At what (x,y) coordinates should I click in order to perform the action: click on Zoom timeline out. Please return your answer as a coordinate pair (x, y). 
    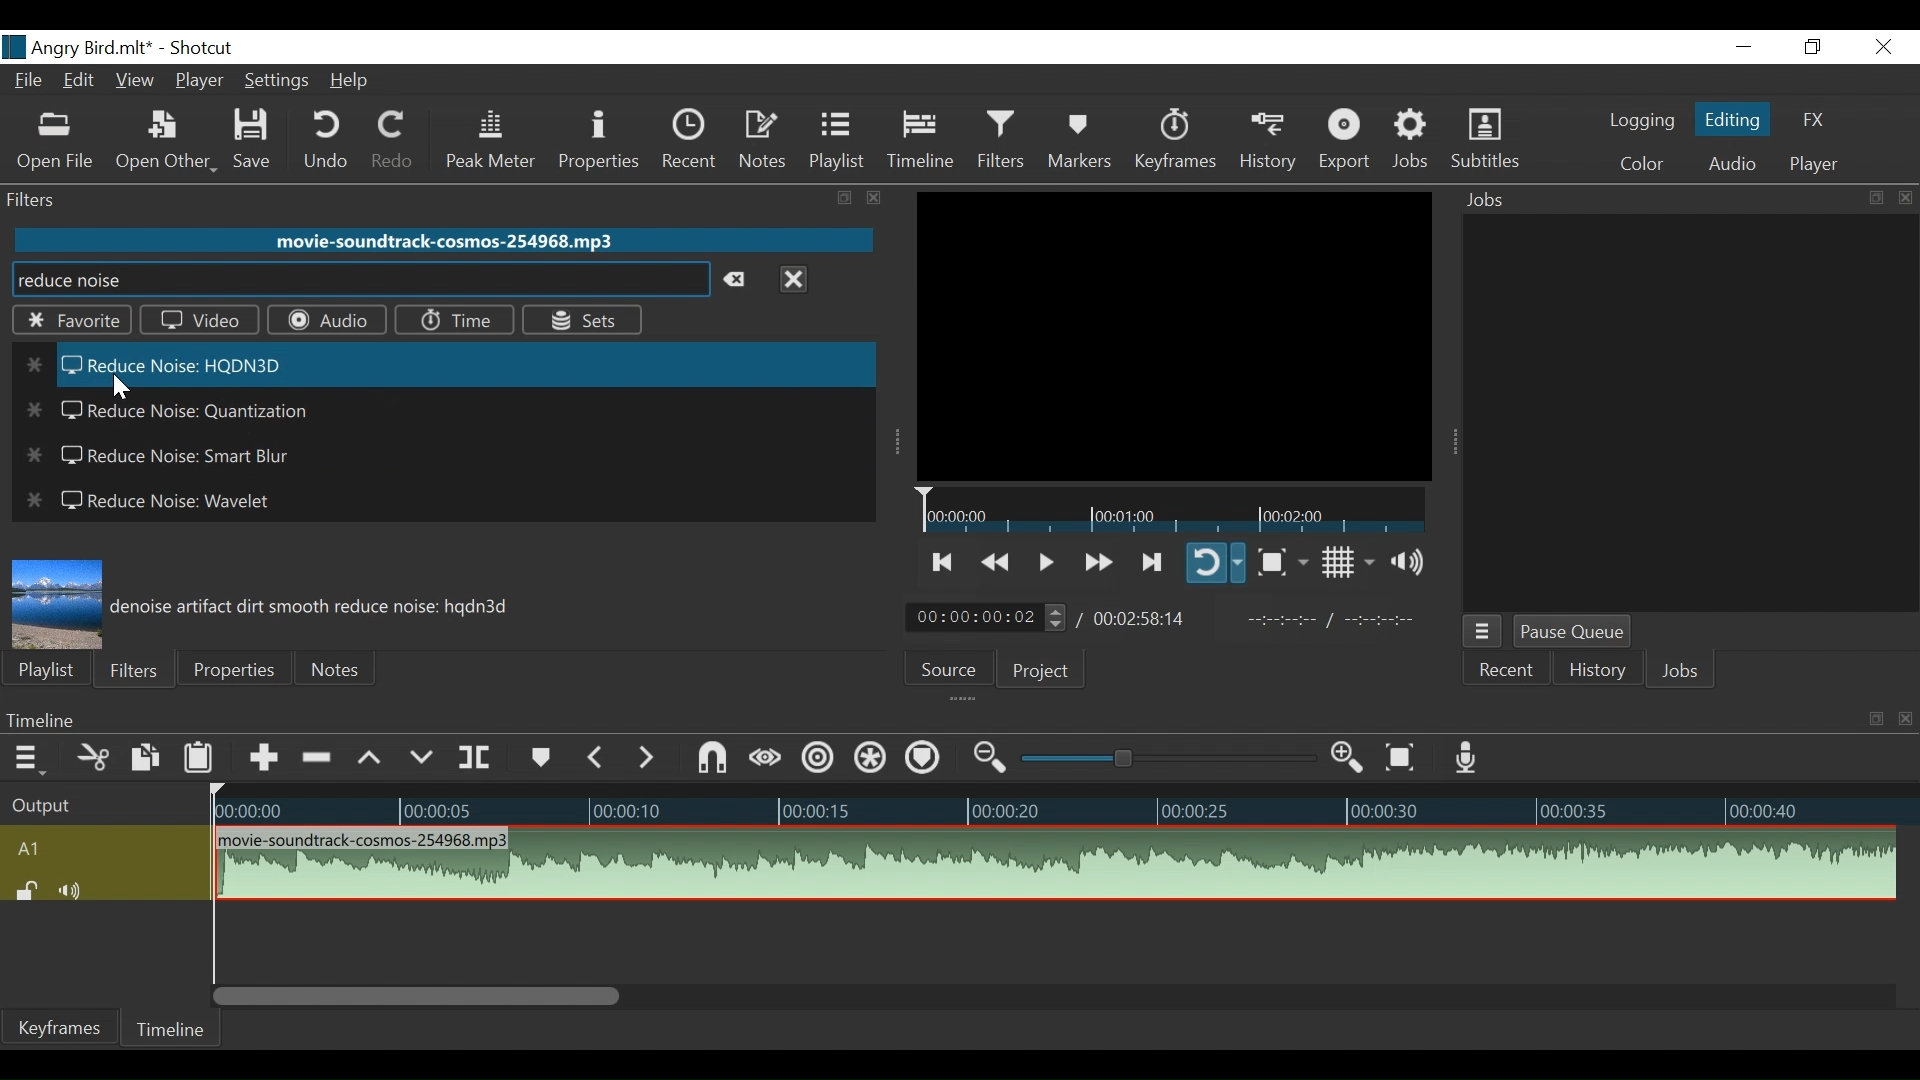
    Looking at the image, I should click on (987, 760).